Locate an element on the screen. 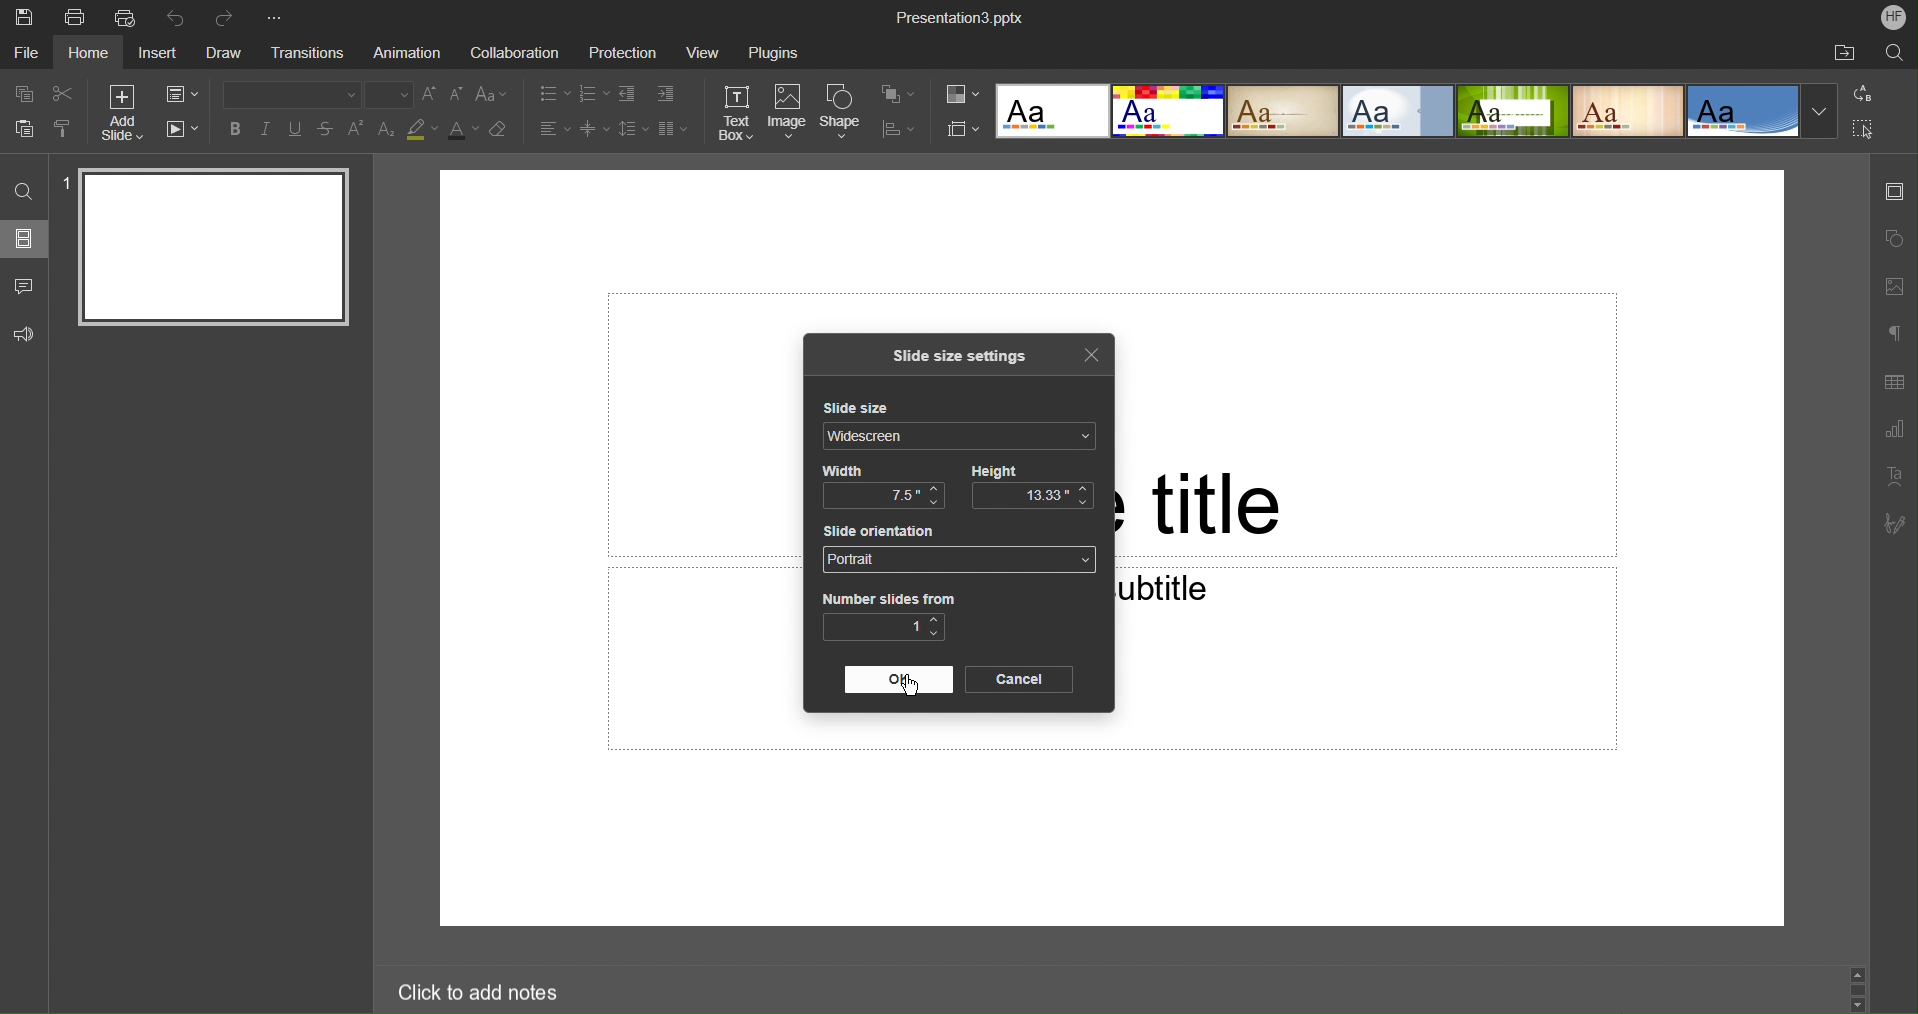 The height and width of the screenshot is (1014, 1918). Search is located at coordinates (1893, 55).